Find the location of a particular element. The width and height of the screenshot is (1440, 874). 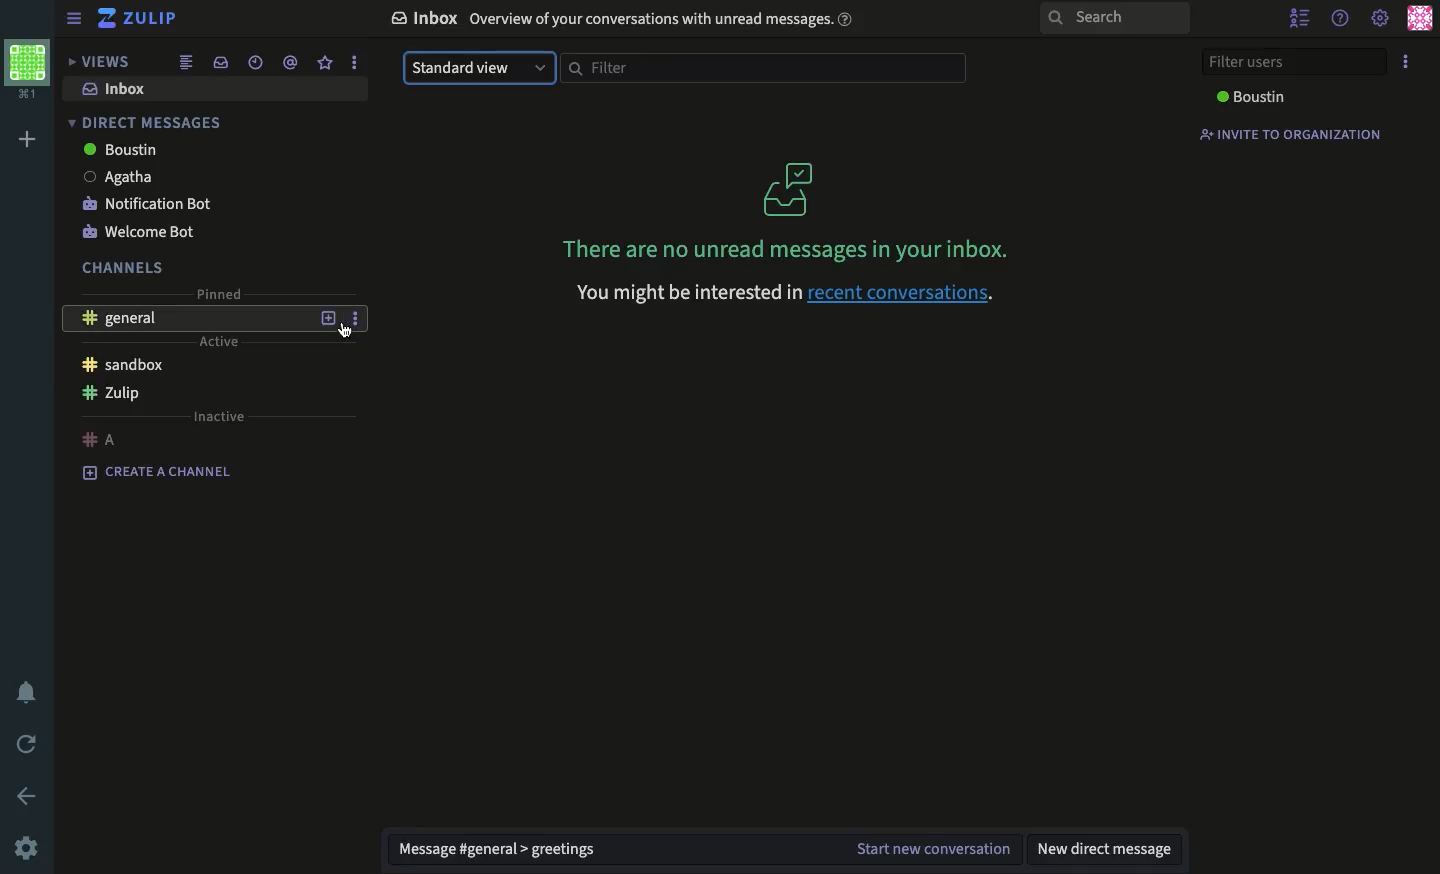

direct messages is located at coordinates (147, 122).